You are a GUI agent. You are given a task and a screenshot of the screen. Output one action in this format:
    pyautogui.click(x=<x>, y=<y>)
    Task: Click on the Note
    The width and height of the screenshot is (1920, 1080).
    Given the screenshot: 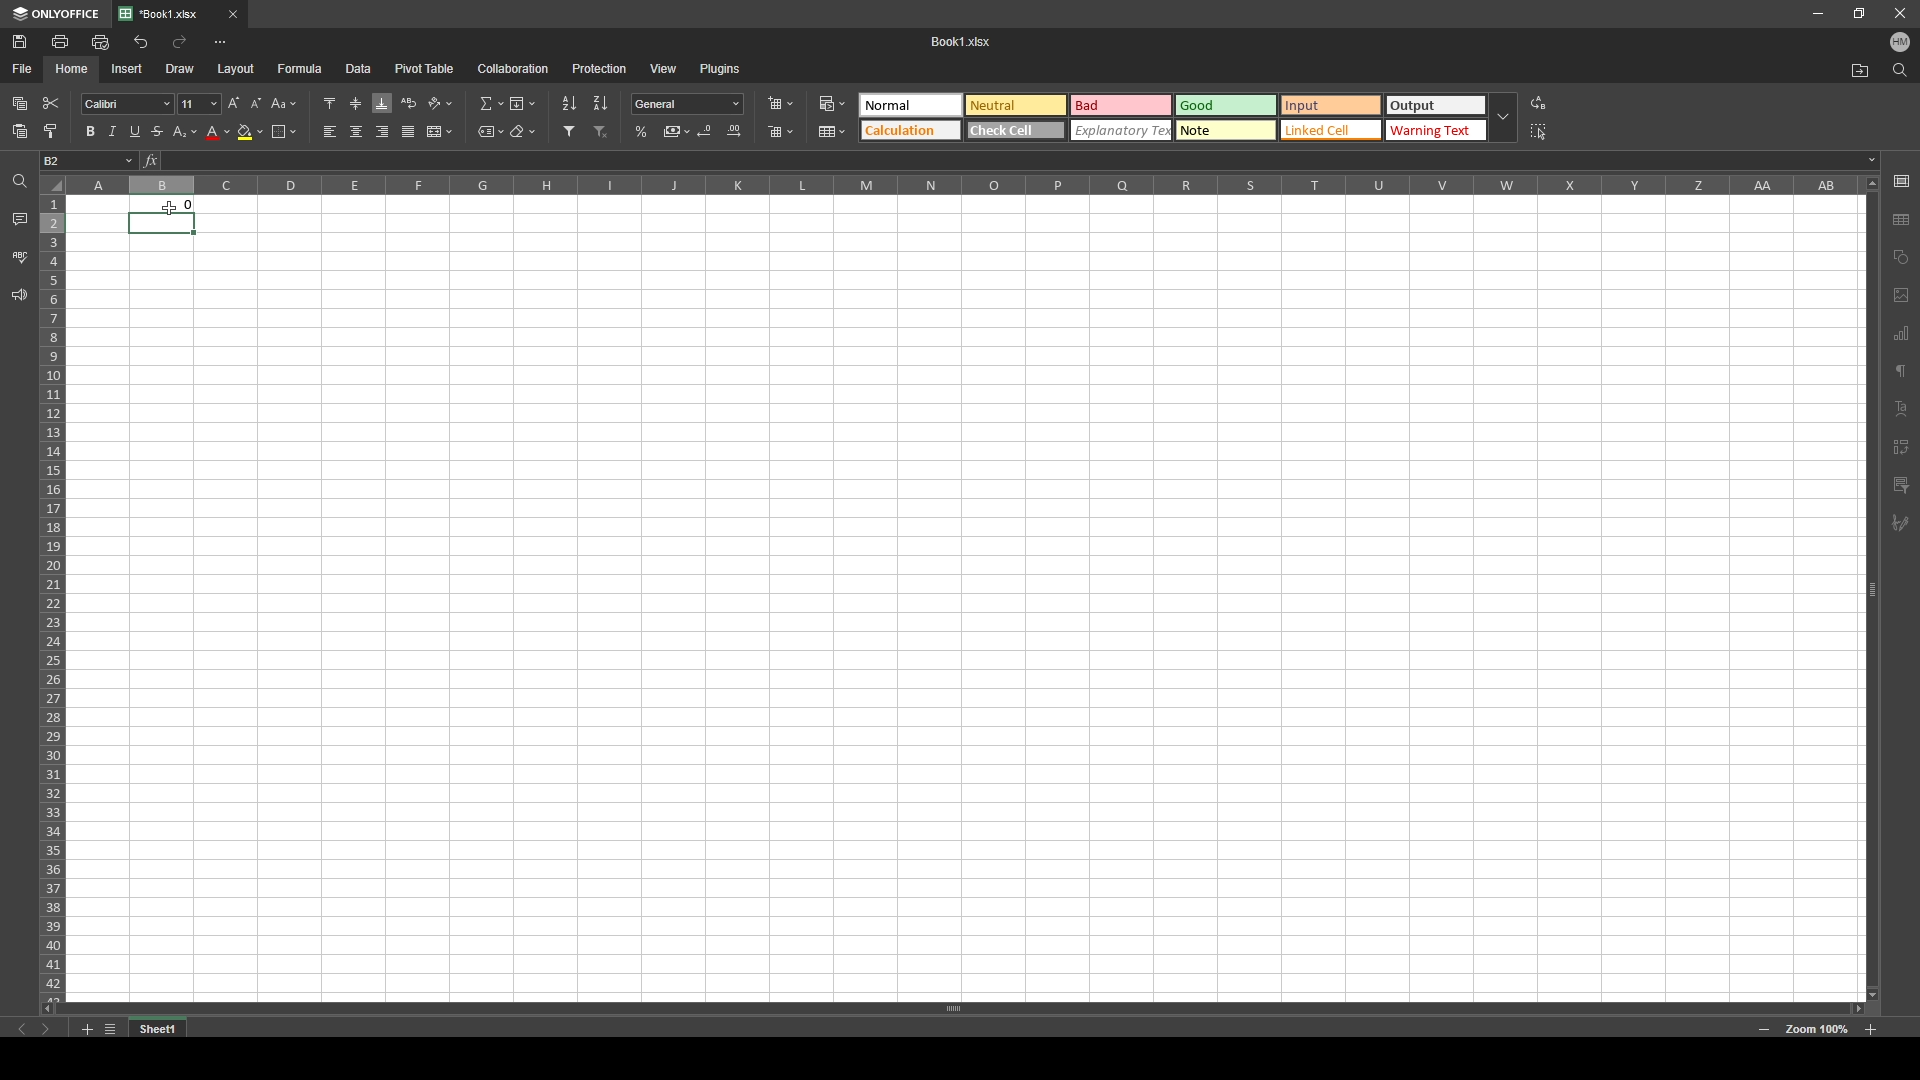 What is the action you would take?
    pyautogui.click(x=1226, y=130)
    